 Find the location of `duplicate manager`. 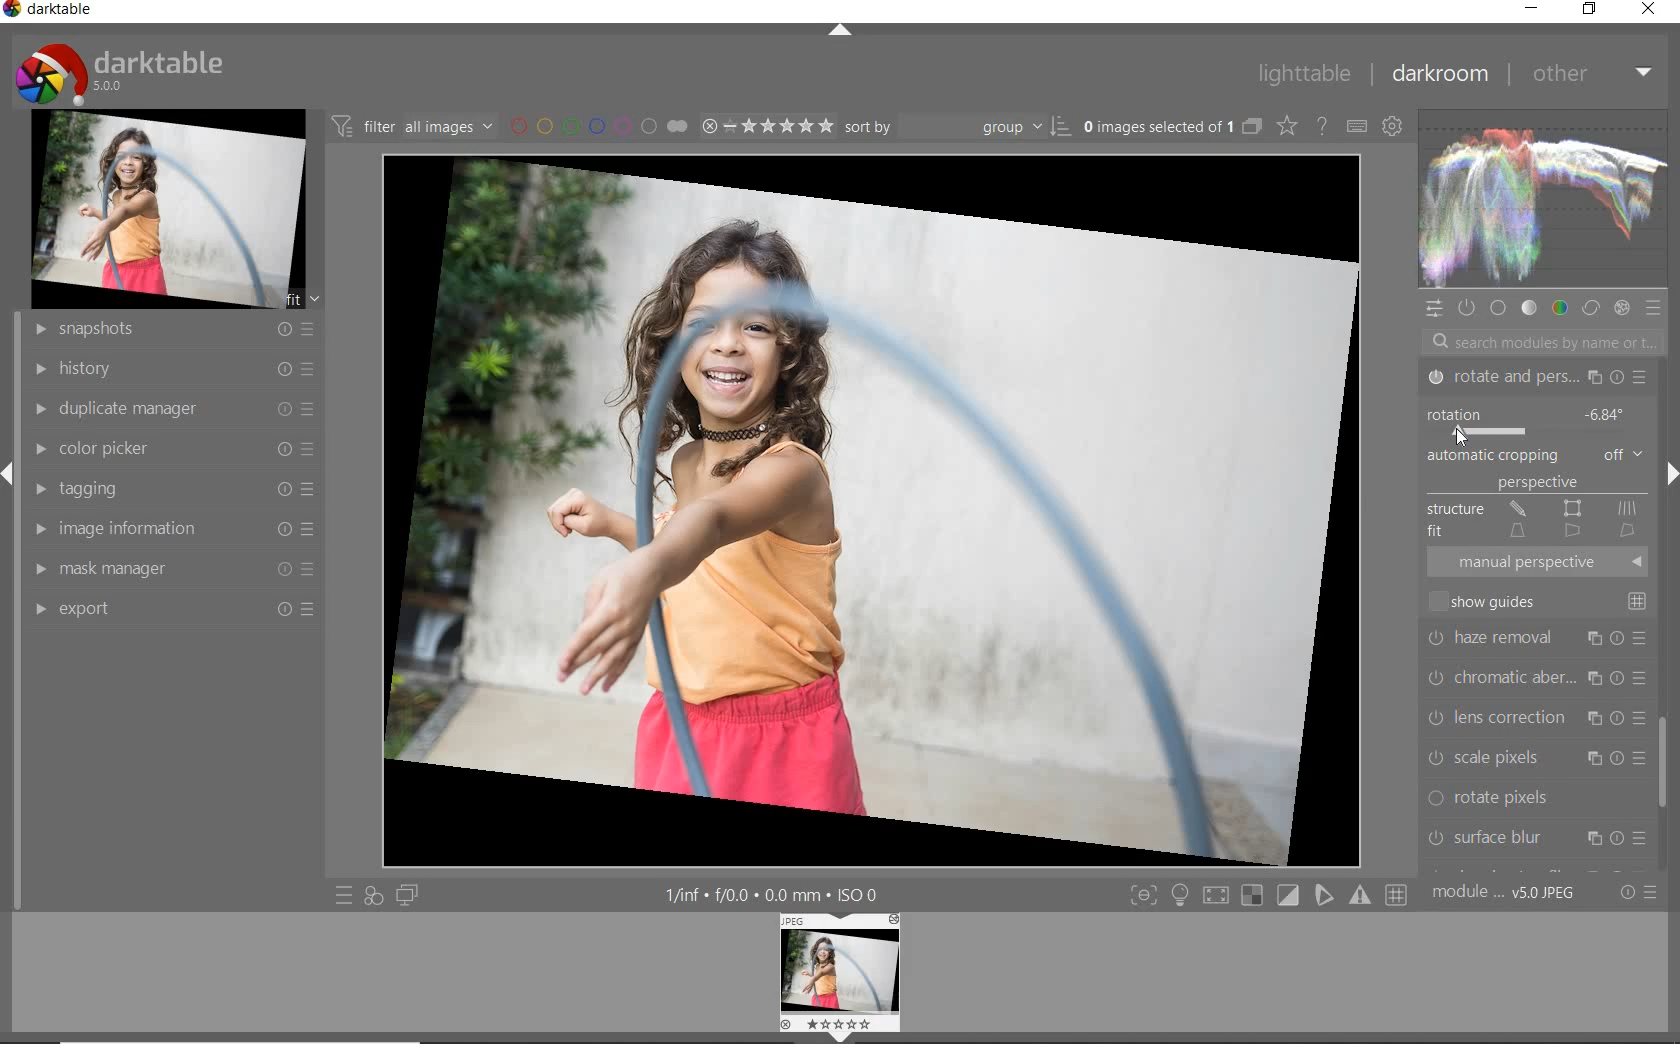

duplicate manager is located at coordinates (175, 409).